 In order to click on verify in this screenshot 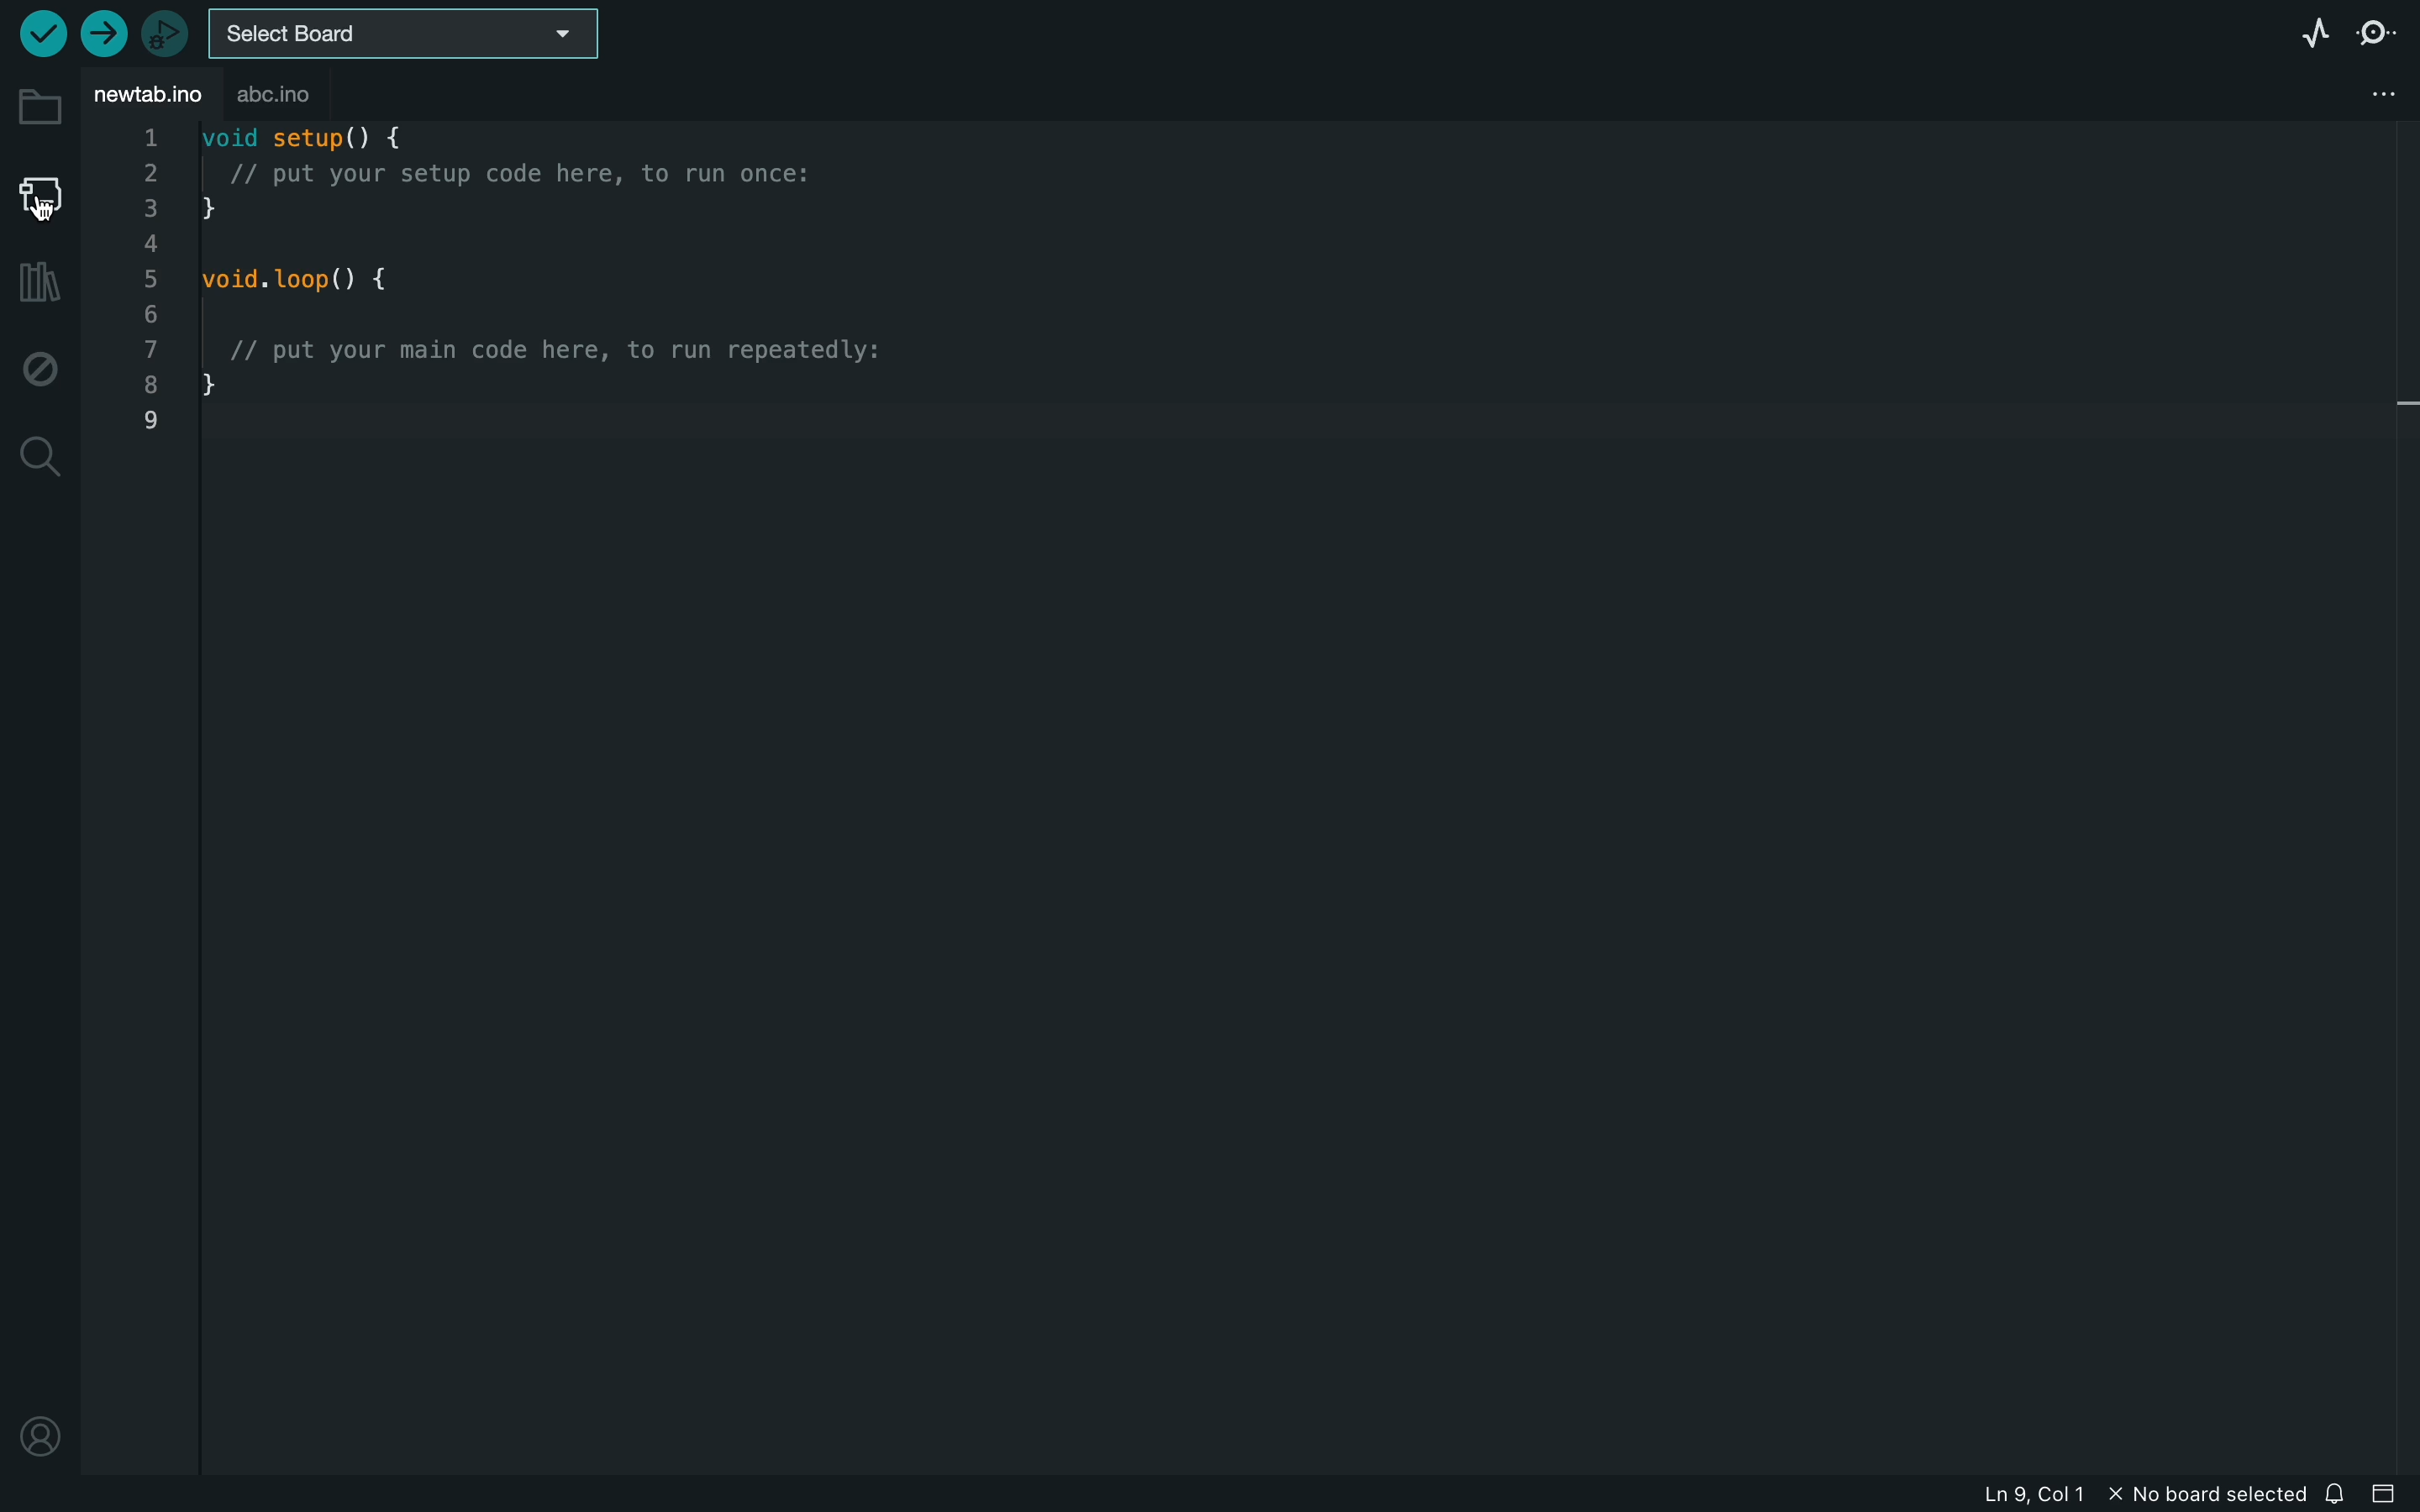, I will do `click(41, 33)`.